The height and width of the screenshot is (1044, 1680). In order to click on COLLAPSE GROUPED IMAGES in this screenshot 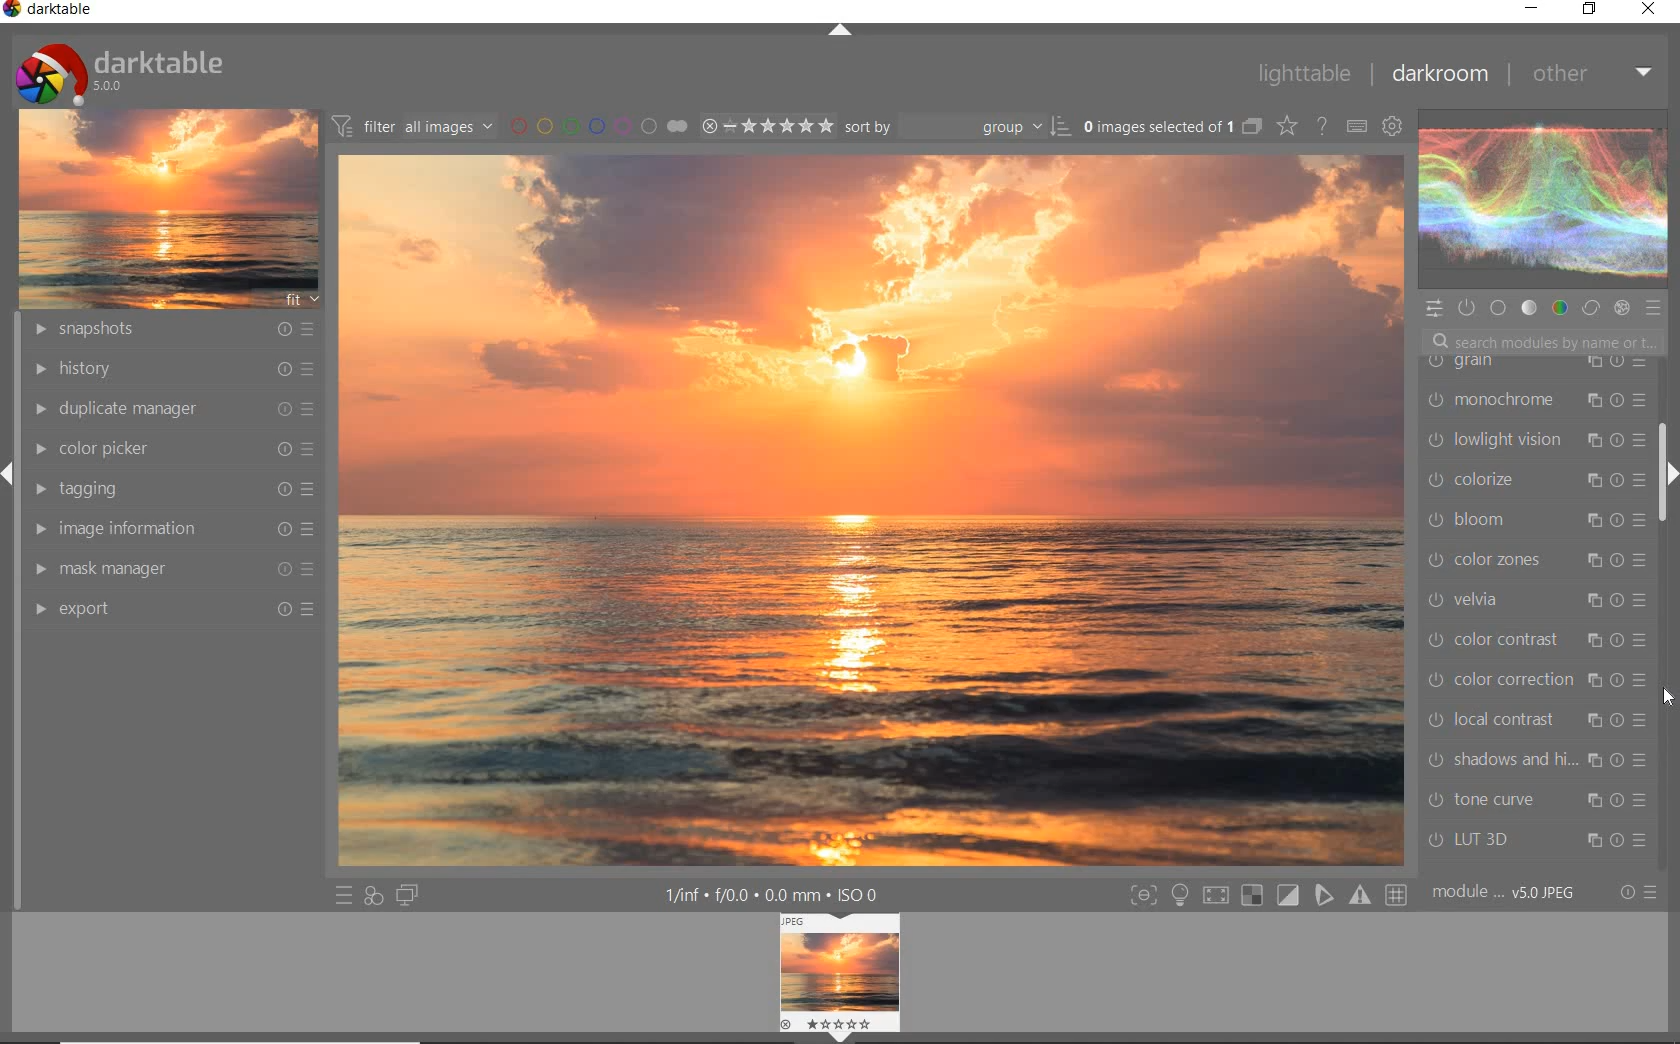, I will do `click(1251, 125)`.